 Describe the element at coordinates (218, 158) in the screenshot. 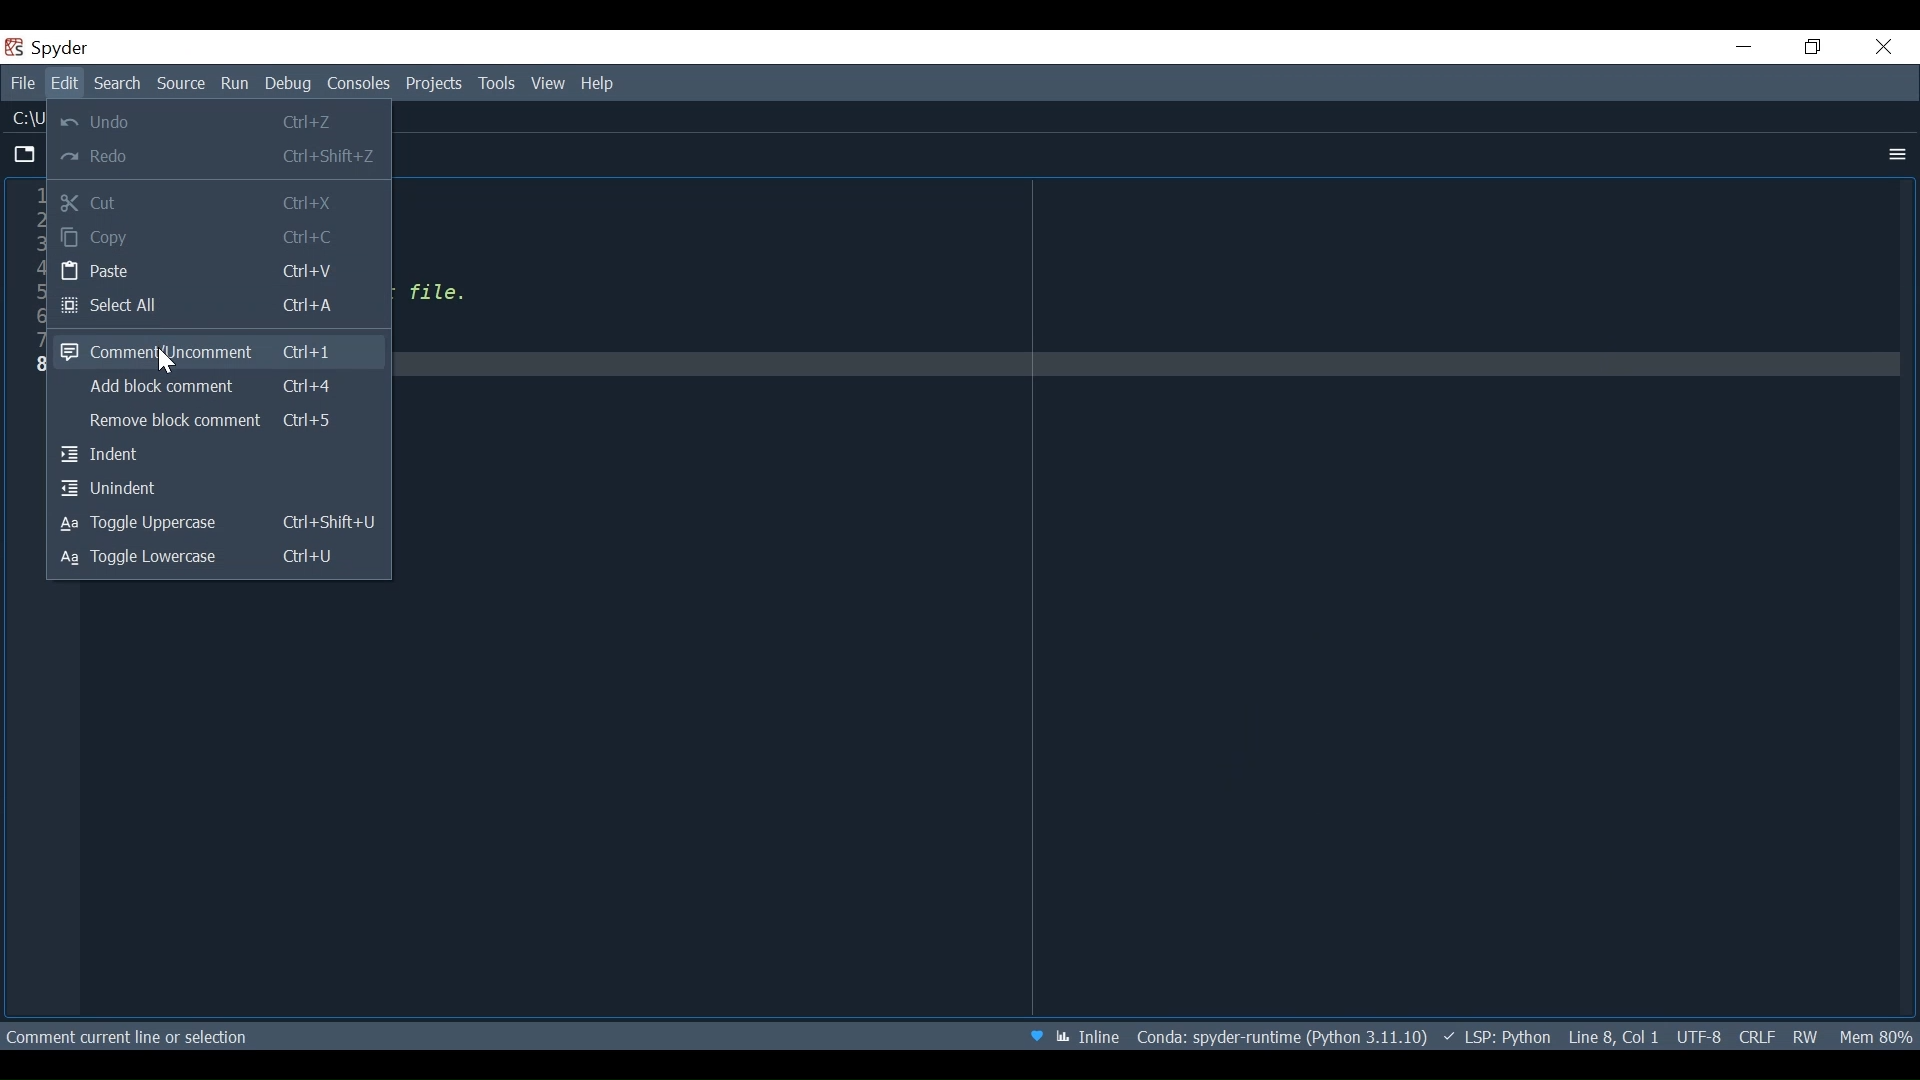

I see `Redo` at that location.